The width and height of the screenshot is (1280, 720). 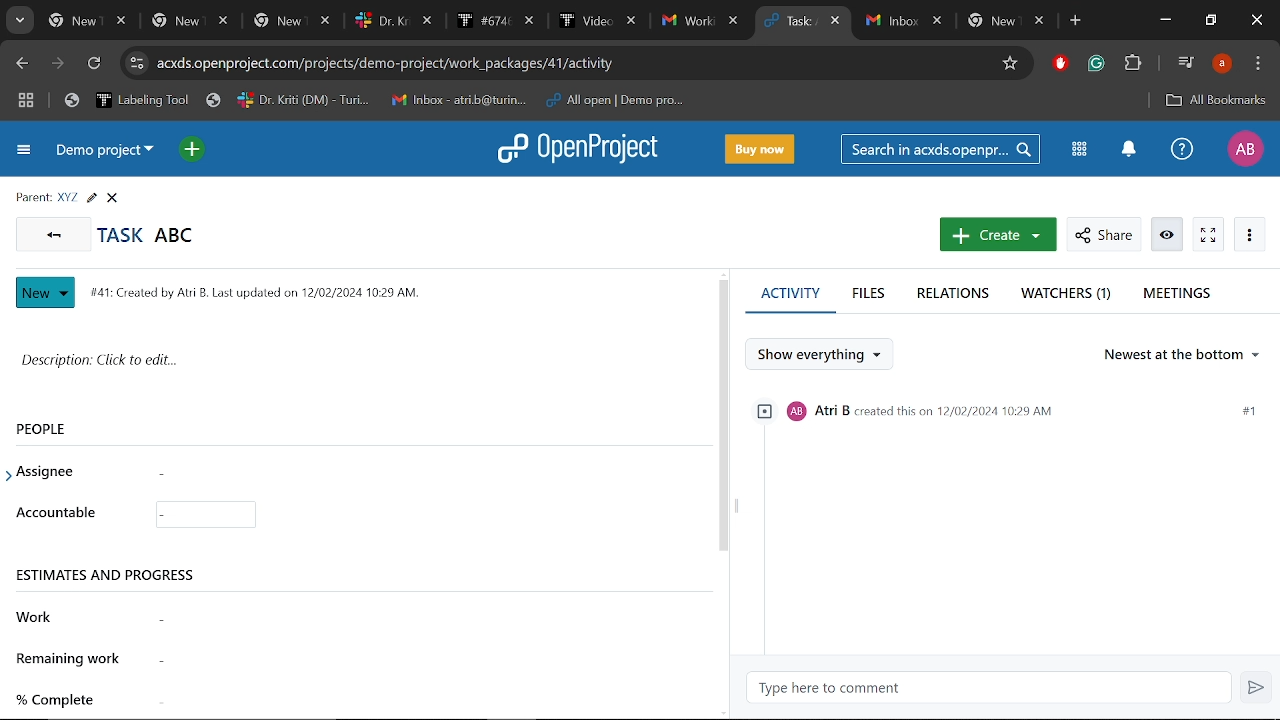 I want to click on Ordering, so click(x=1186, y=355).